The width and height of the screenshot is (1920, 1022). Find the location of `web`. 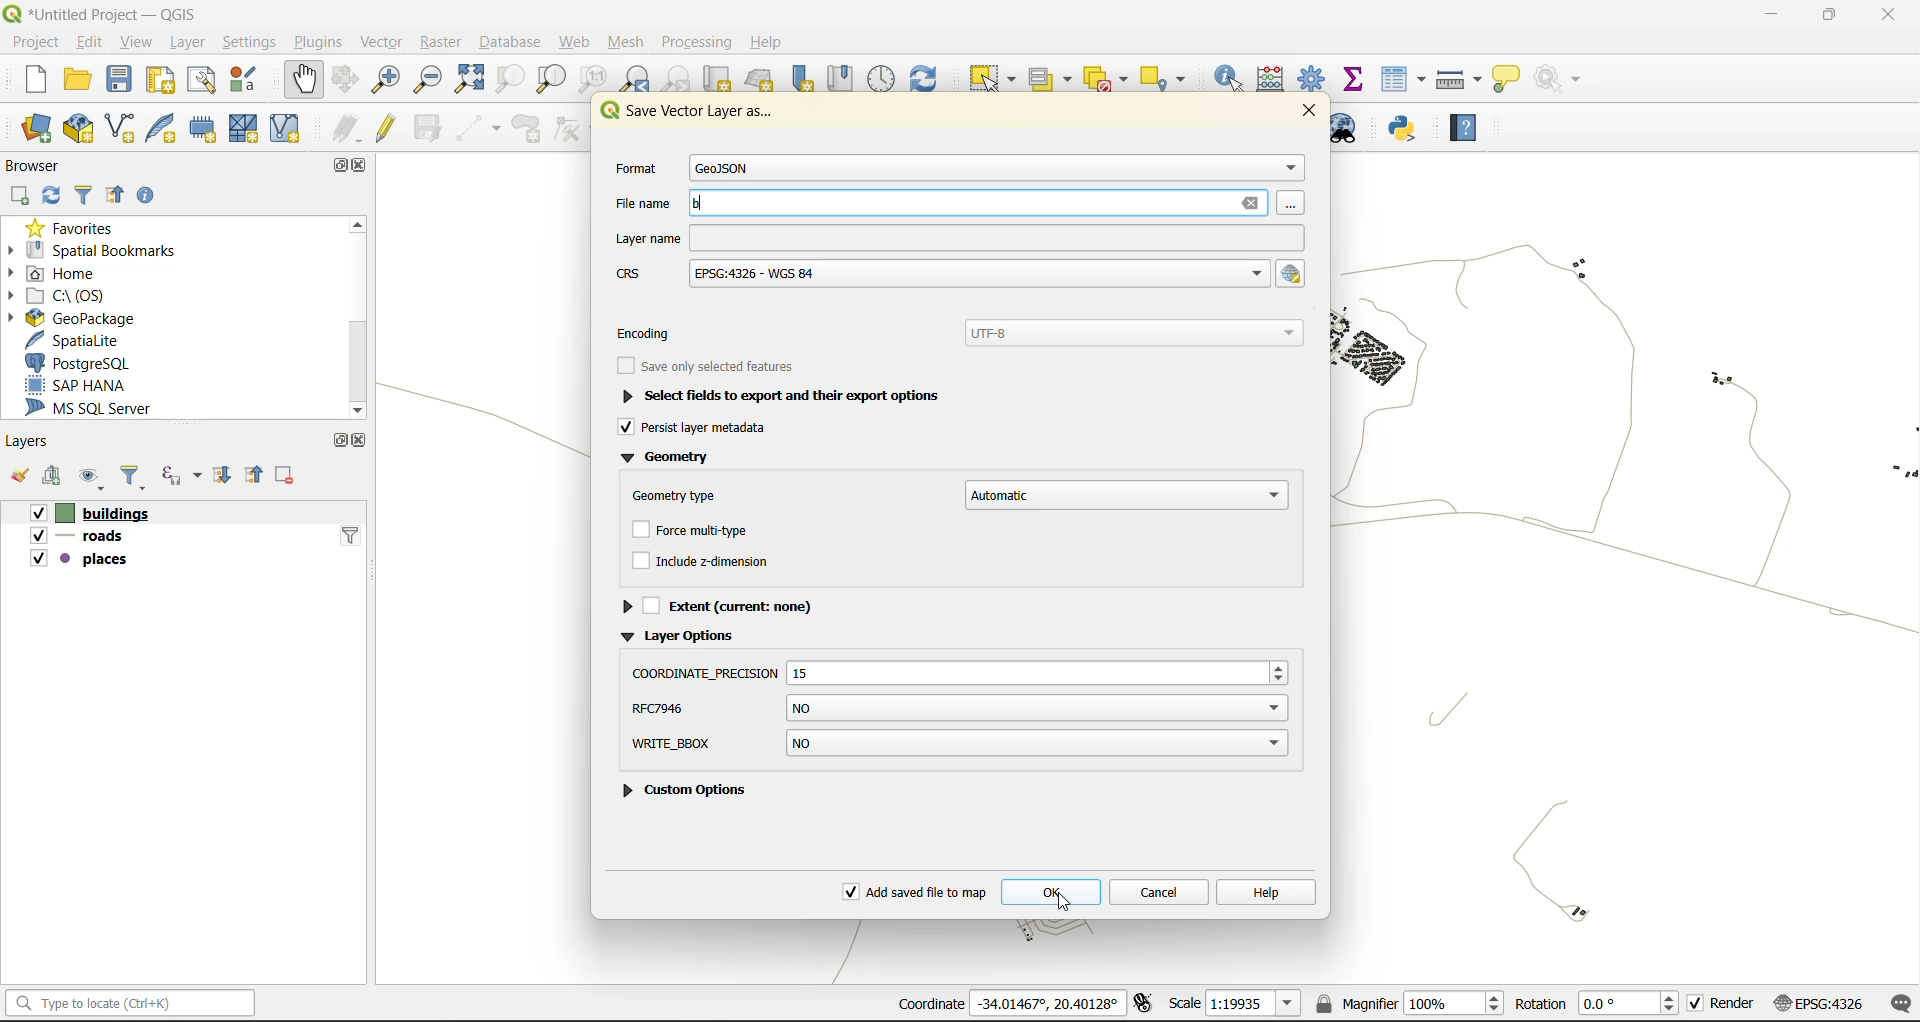

web is located at coordinates (577, 41).